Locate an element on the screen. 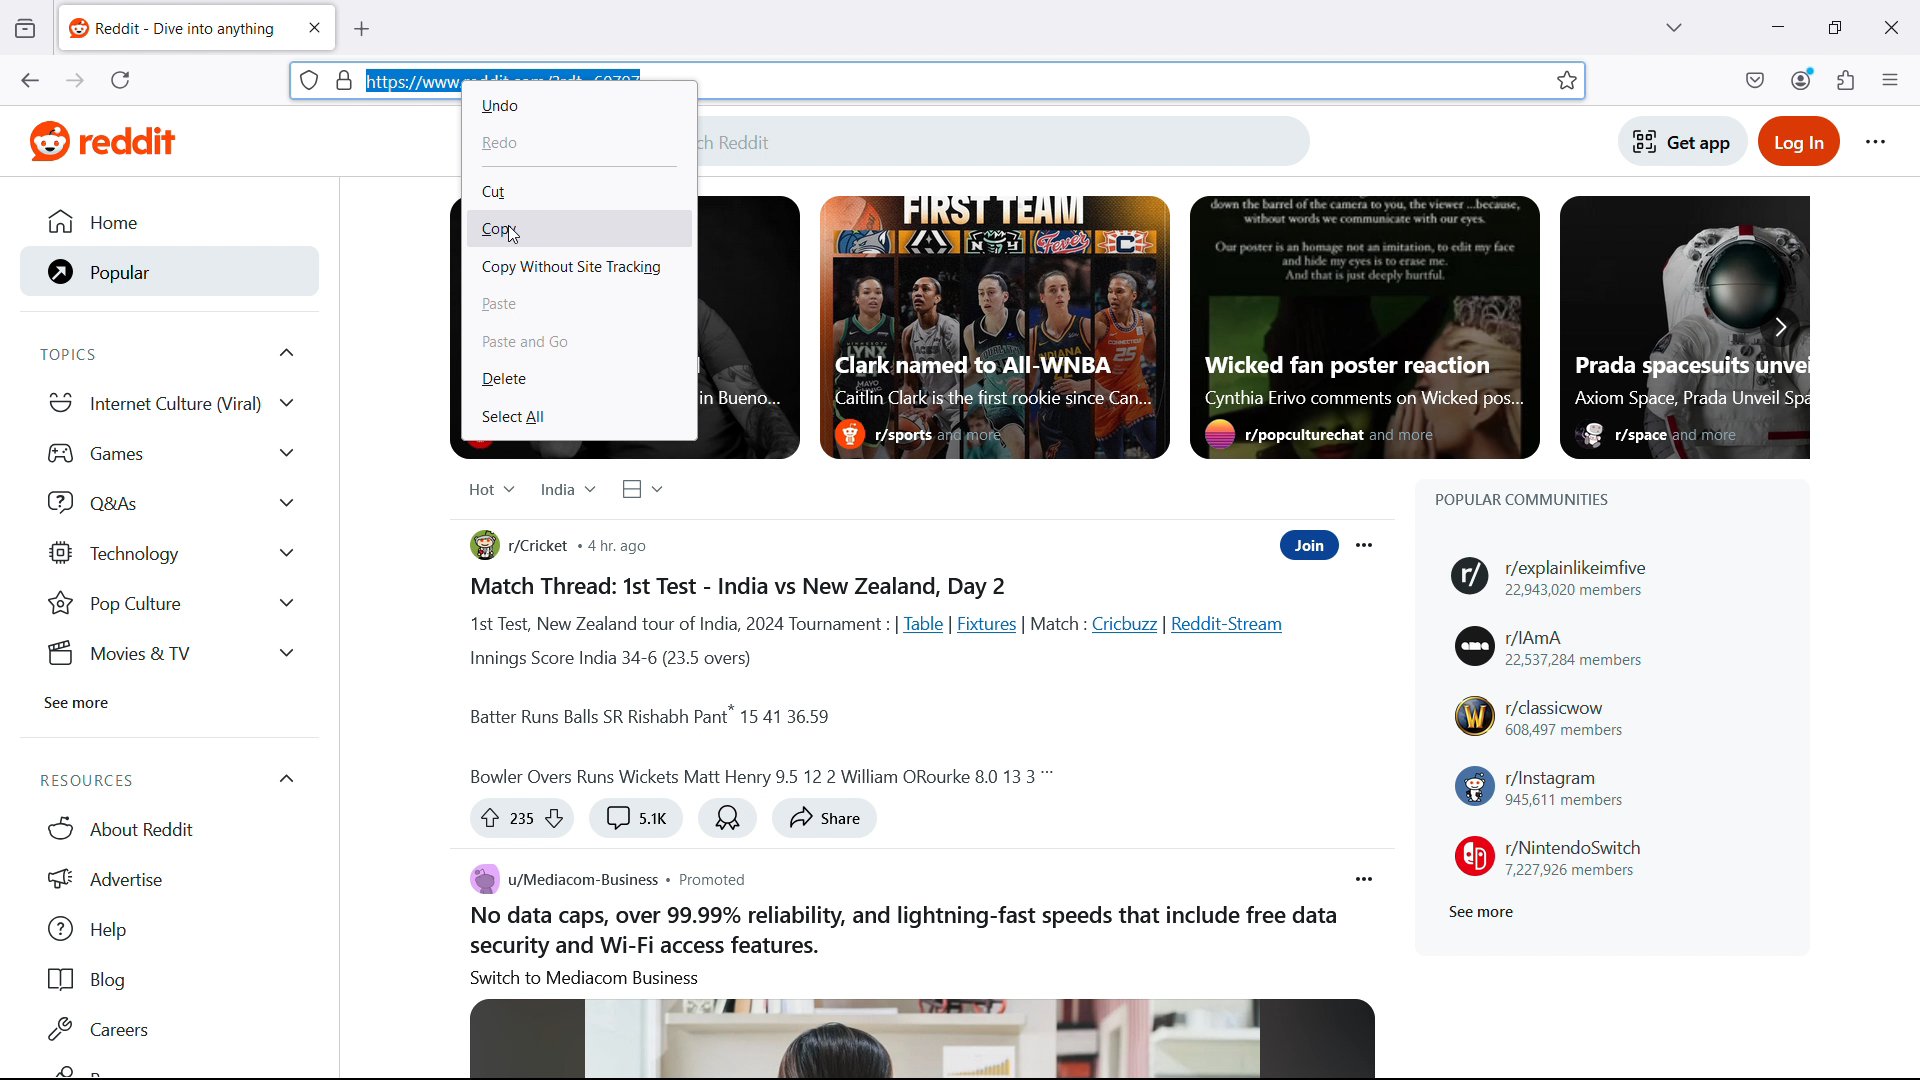 Image resolution: width=1920 pixels, height=1080 pixels. Popular is located at coordinates (162, 272).